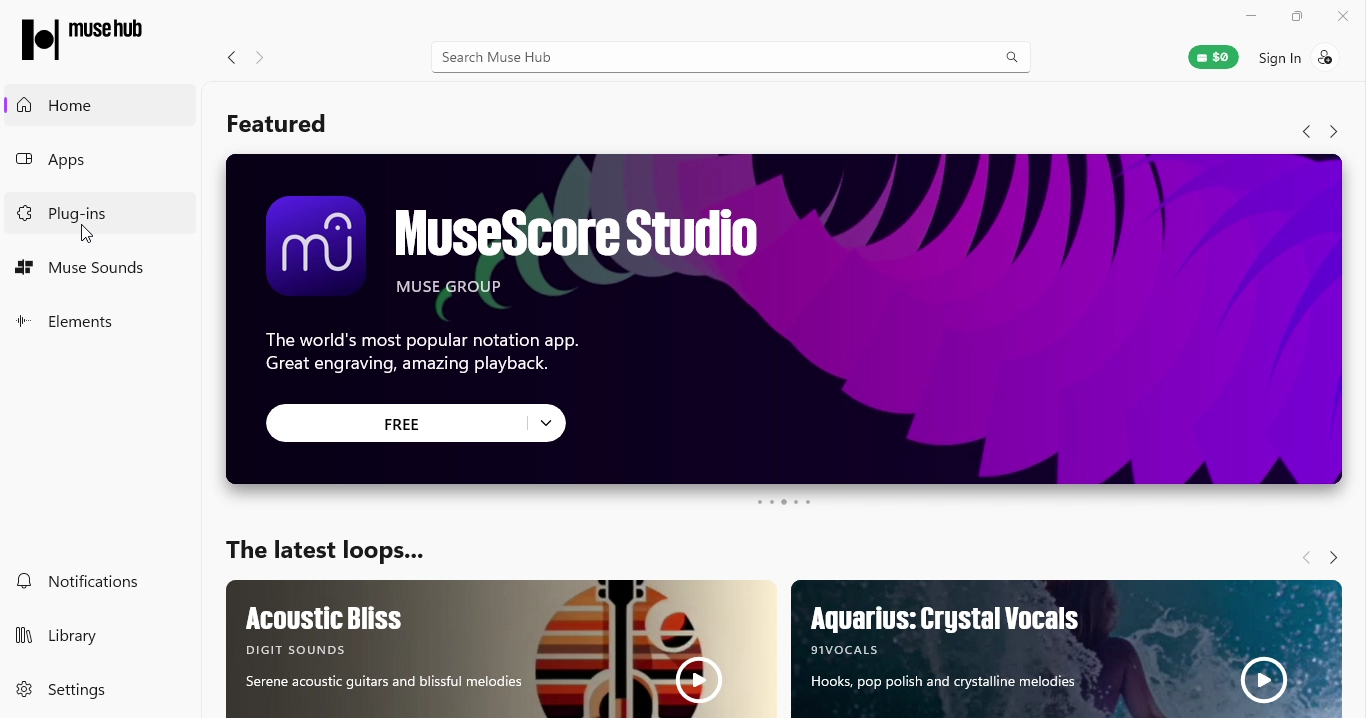  Describe the element at coordinates (62, 325) in the screenshot. I see `Elements` at that location.